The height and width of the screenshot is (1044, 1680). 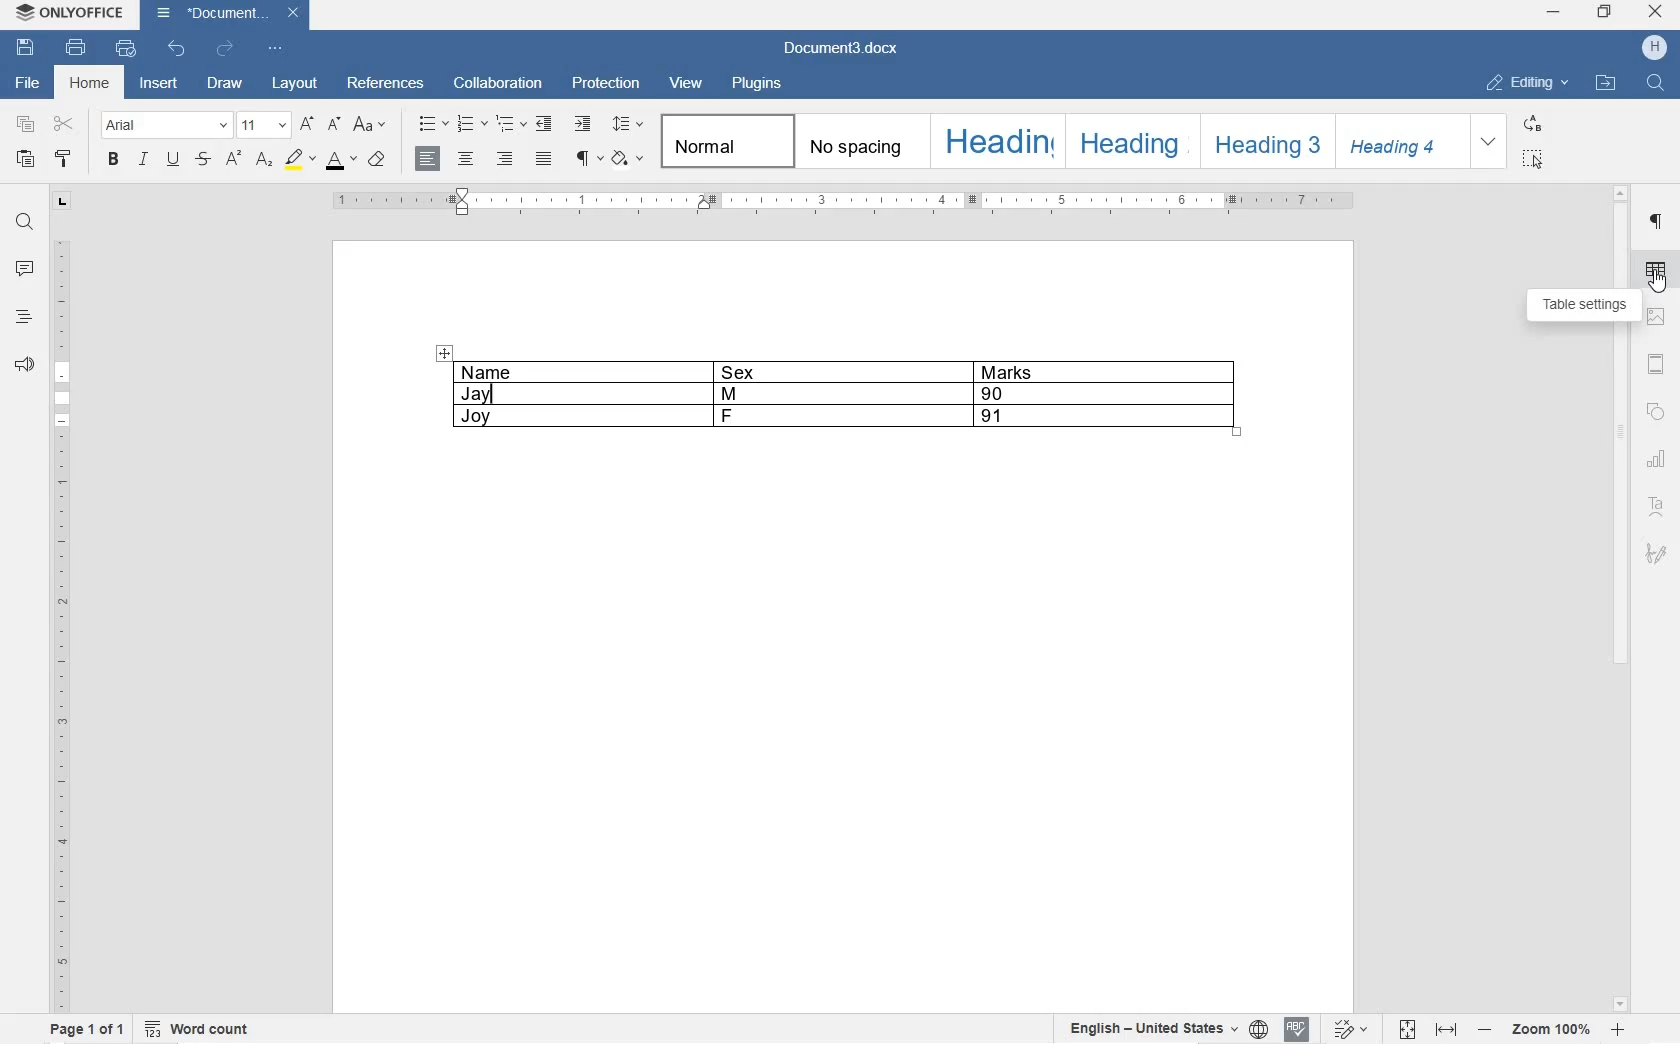 What do you see at coordinates (62, 204) in the screenshot?
I see `TAB` at bounding box center [62, 204].